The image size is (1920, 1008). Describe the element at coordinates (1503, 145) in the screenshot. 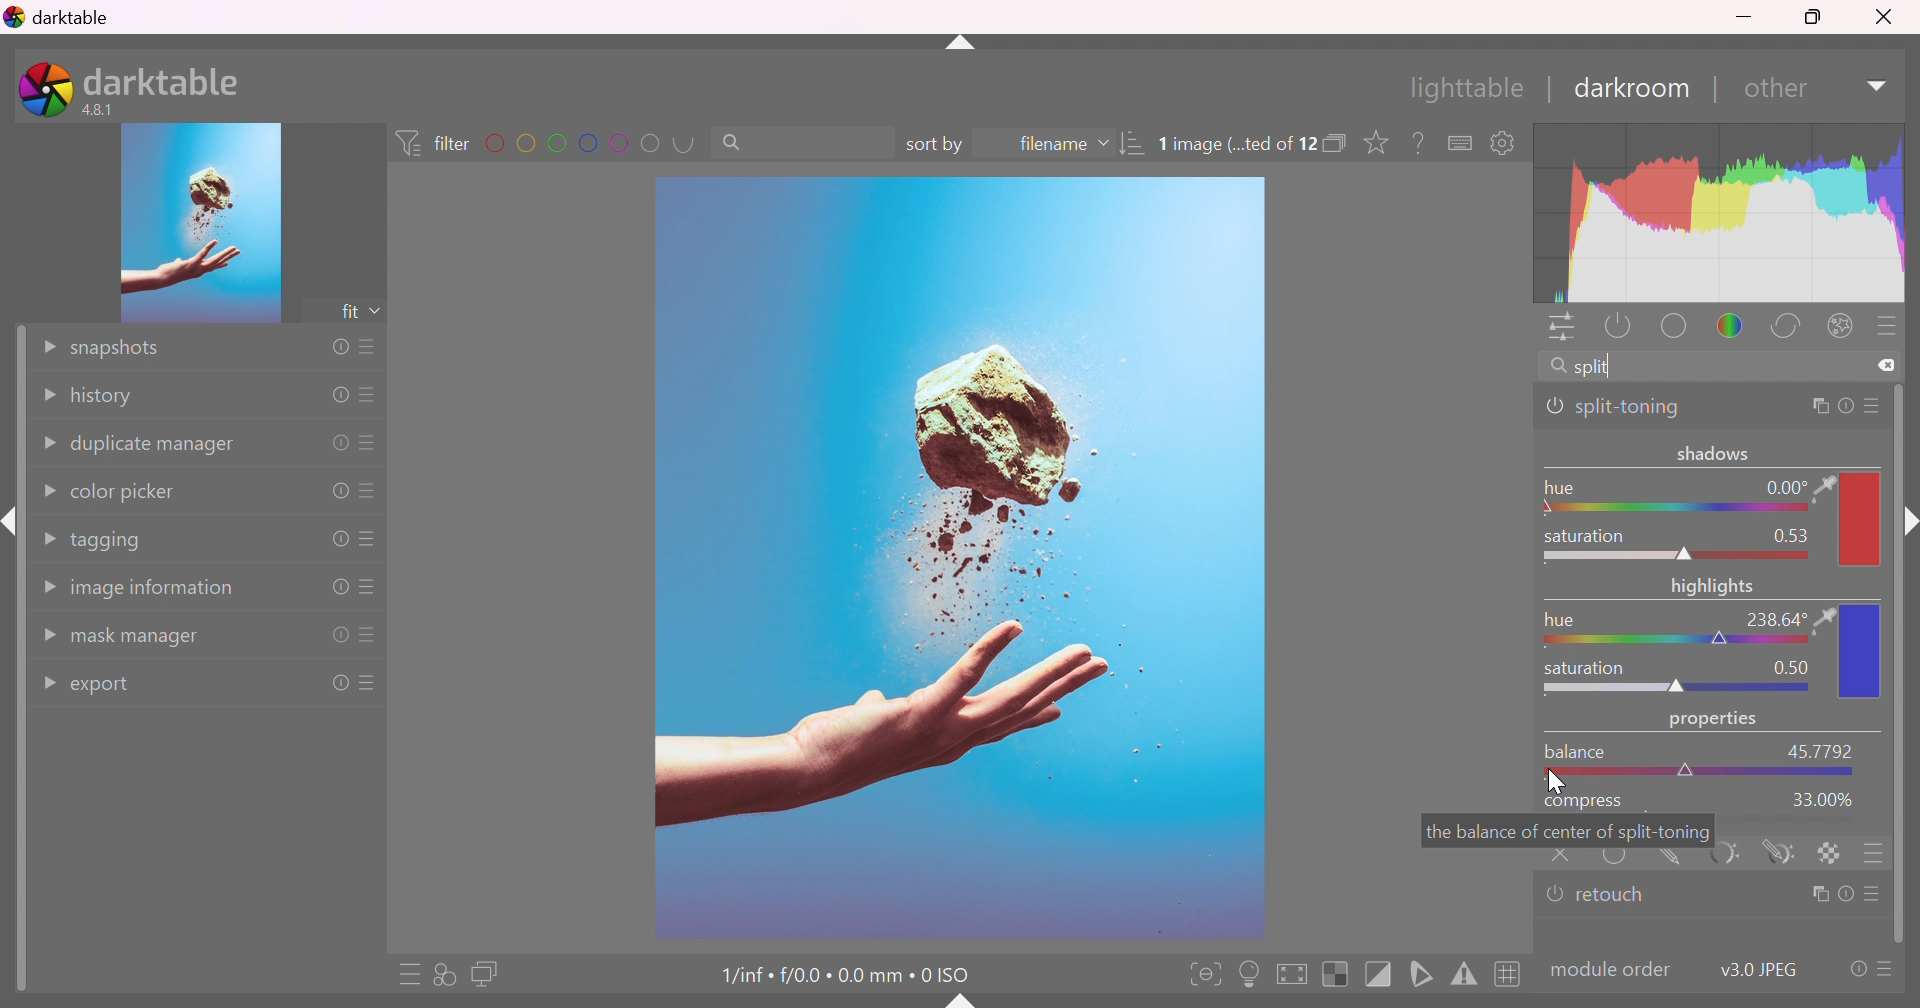

I see `show global preferences` at that location.